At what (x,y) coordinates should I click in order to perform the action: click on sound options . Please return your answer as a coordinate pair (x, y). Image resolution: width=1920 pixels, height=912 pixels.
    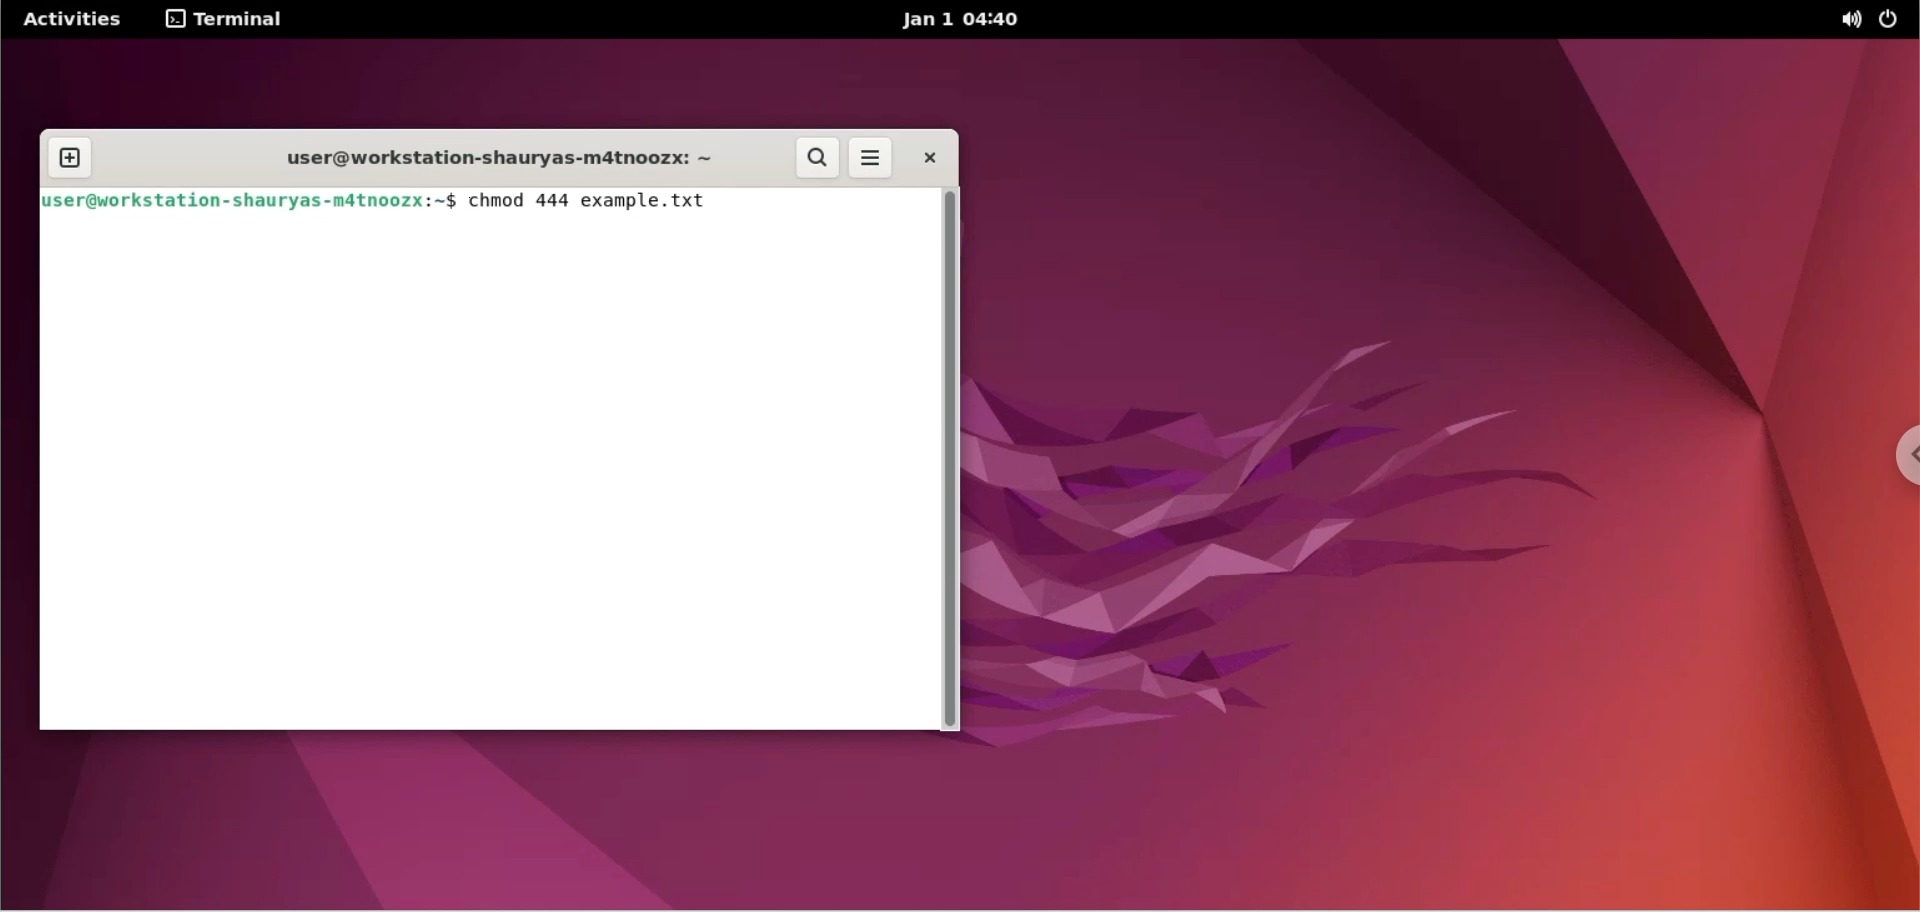
    Looking at the image, I should click on (1850, 21).